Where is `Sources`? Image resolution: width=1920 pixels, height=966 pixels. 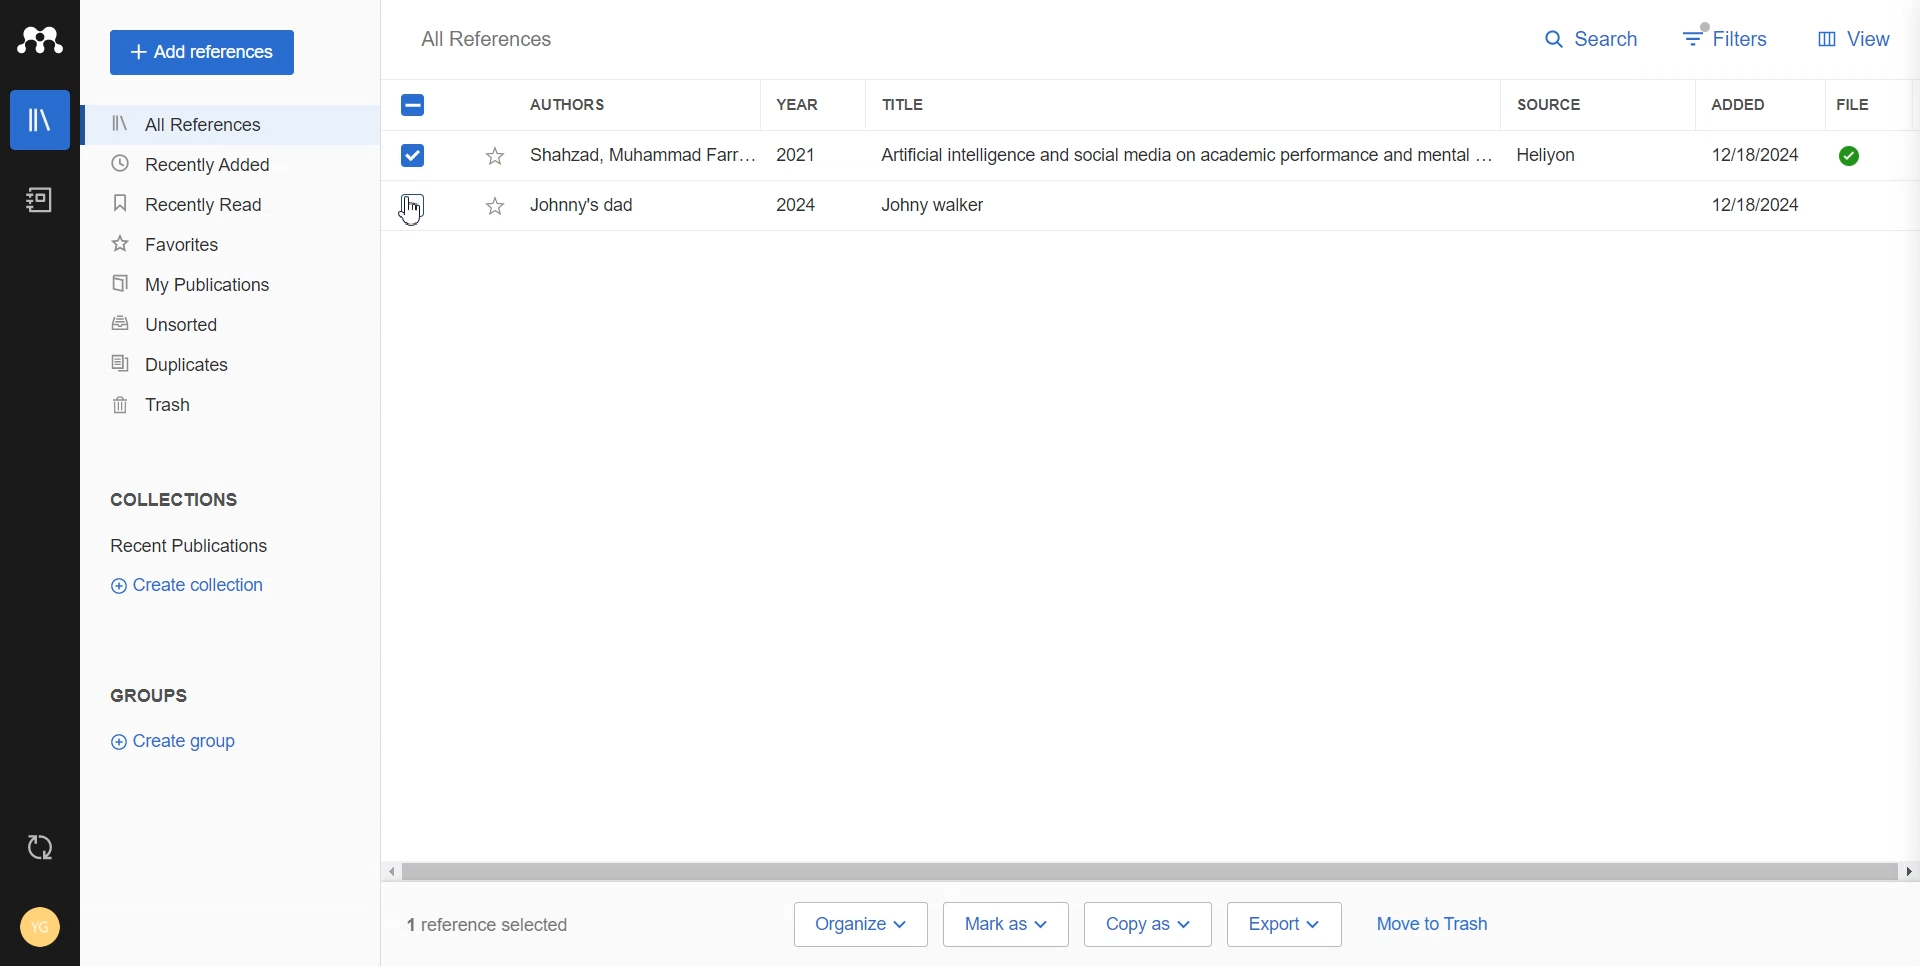 Sources is located at coordinates (1572, 104).